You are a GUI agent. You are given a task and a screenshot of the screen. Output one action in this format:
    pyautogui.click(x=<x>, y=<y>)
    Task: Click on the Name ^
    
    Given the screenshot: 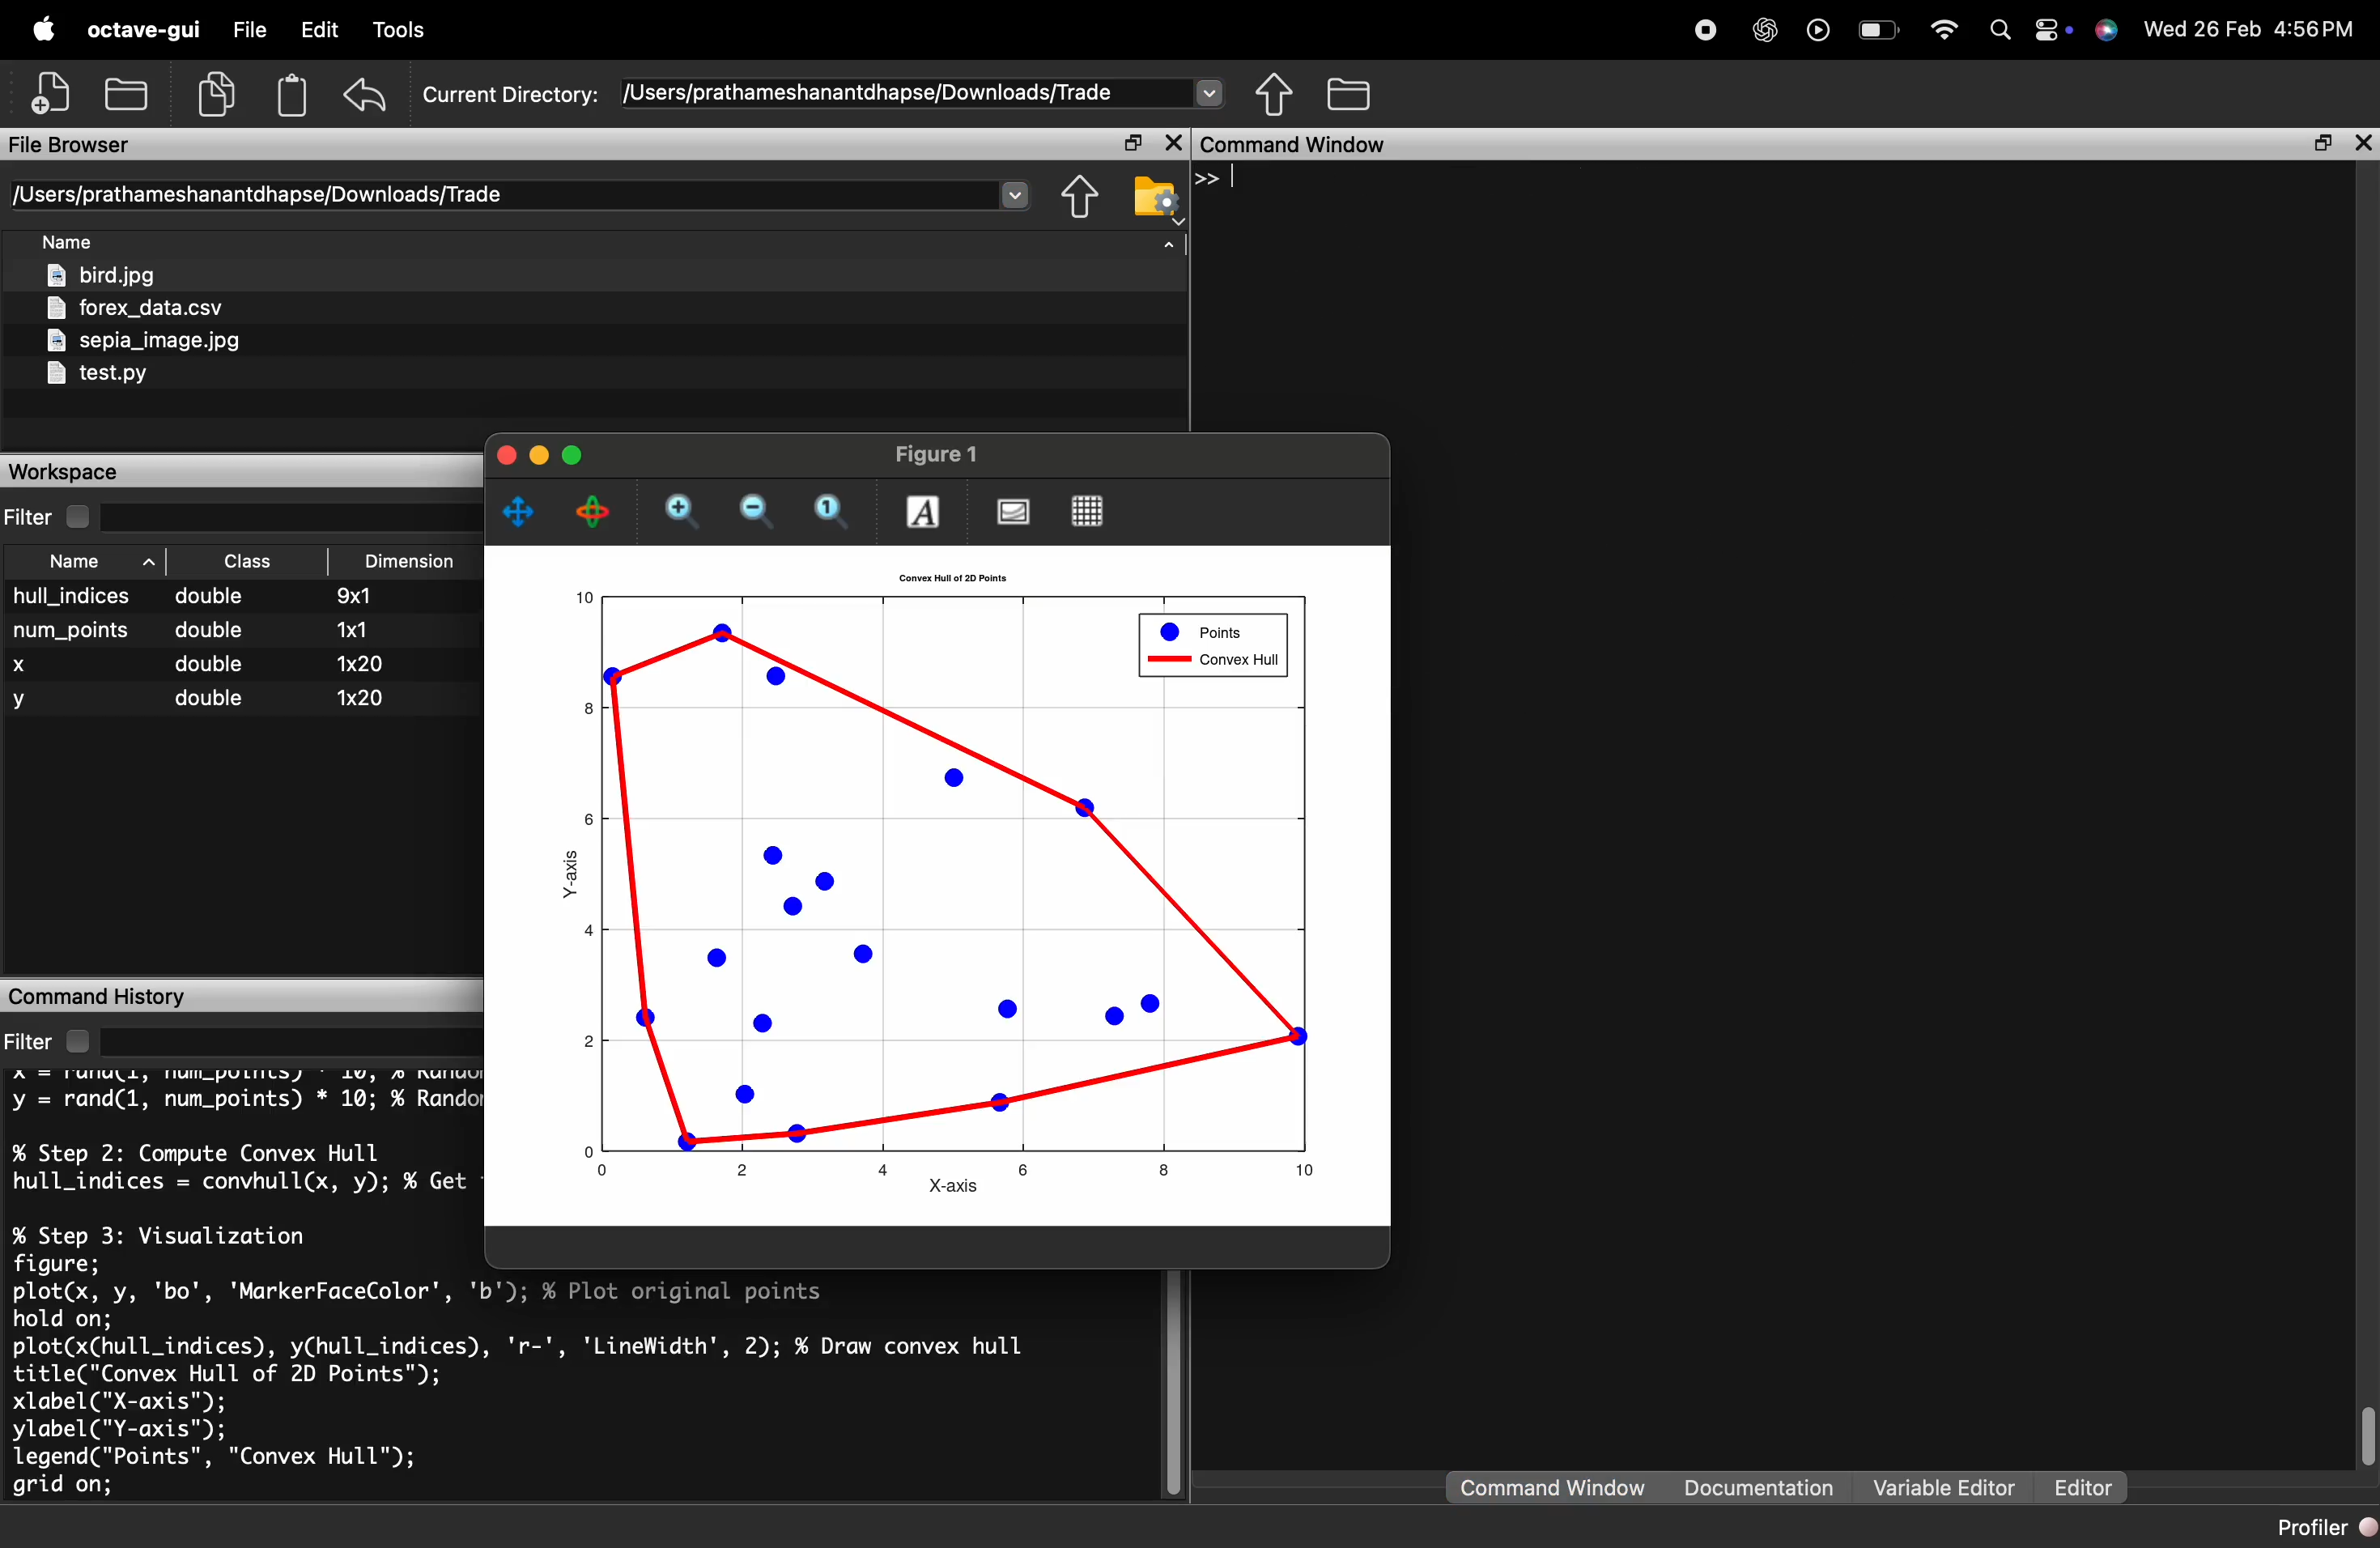 What is the action you would take?
    pyautogui.click(x=102, y=561)
    